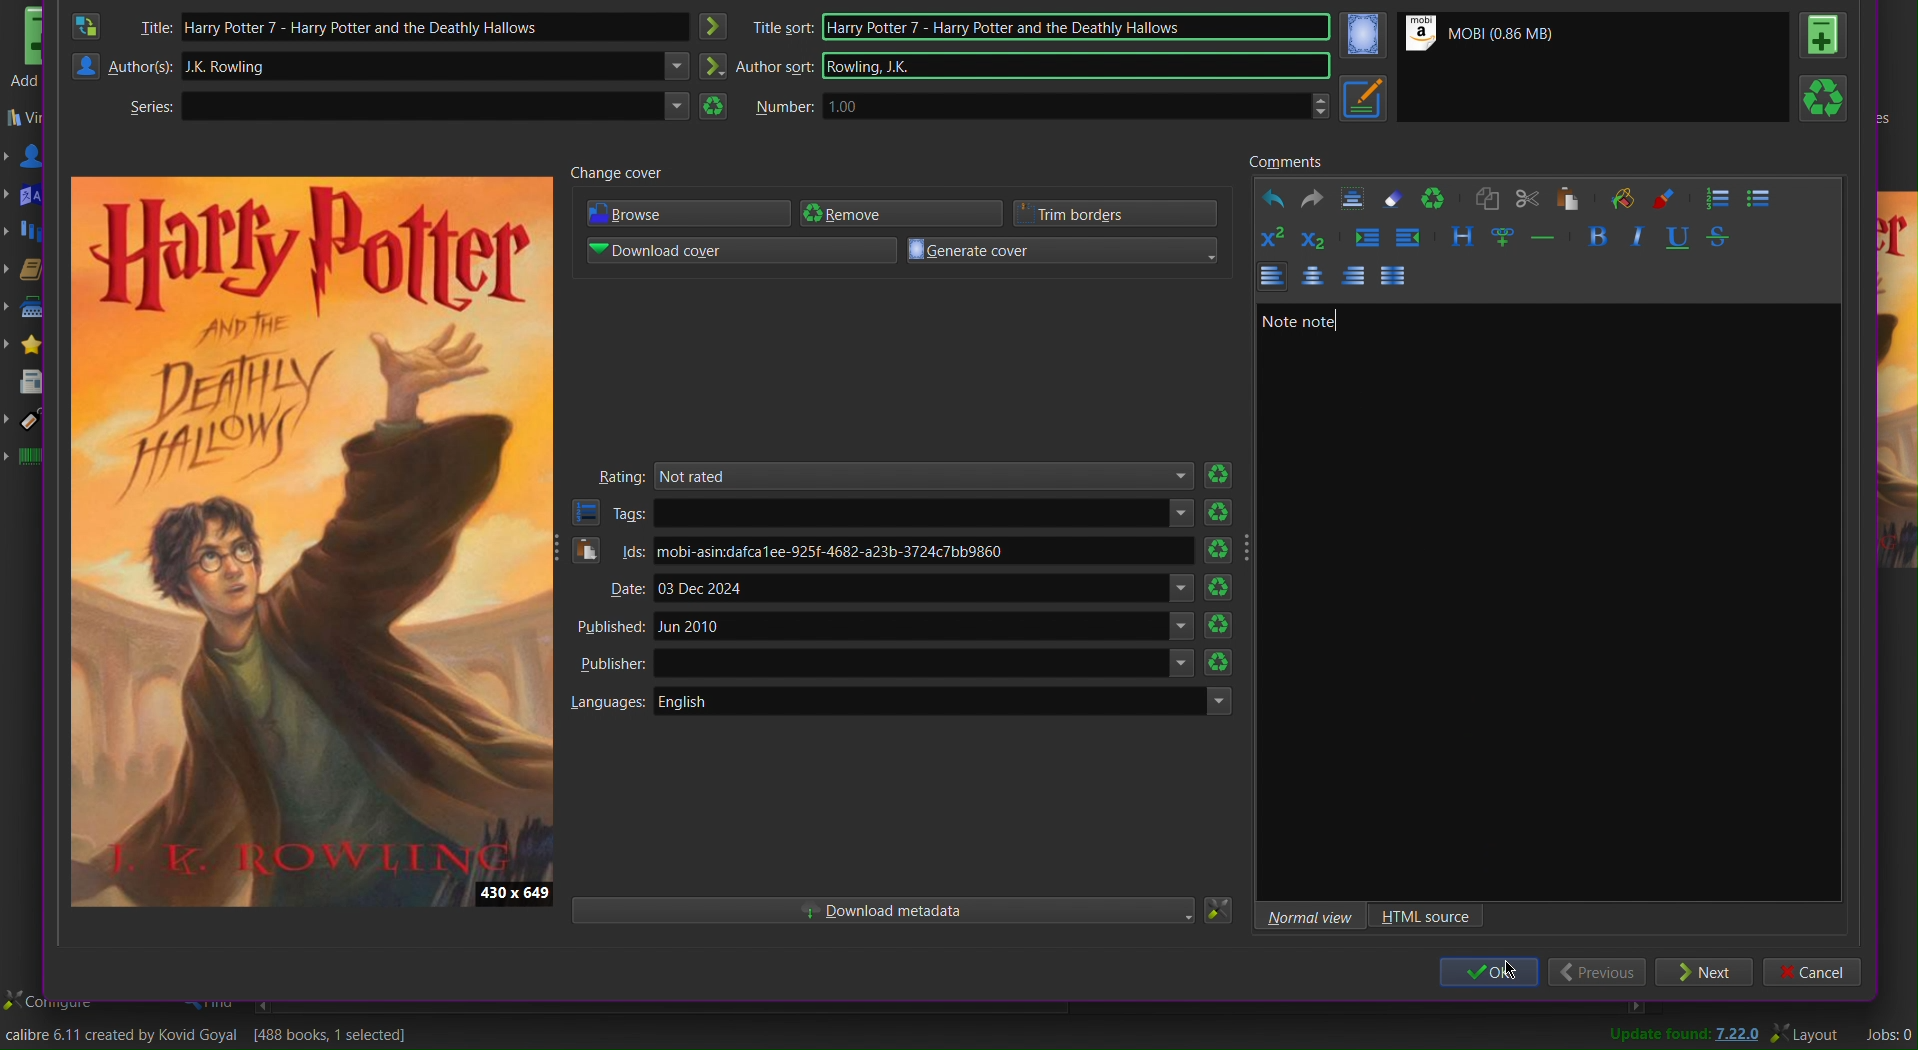  I want to click on refresh, so click(1217, 509).